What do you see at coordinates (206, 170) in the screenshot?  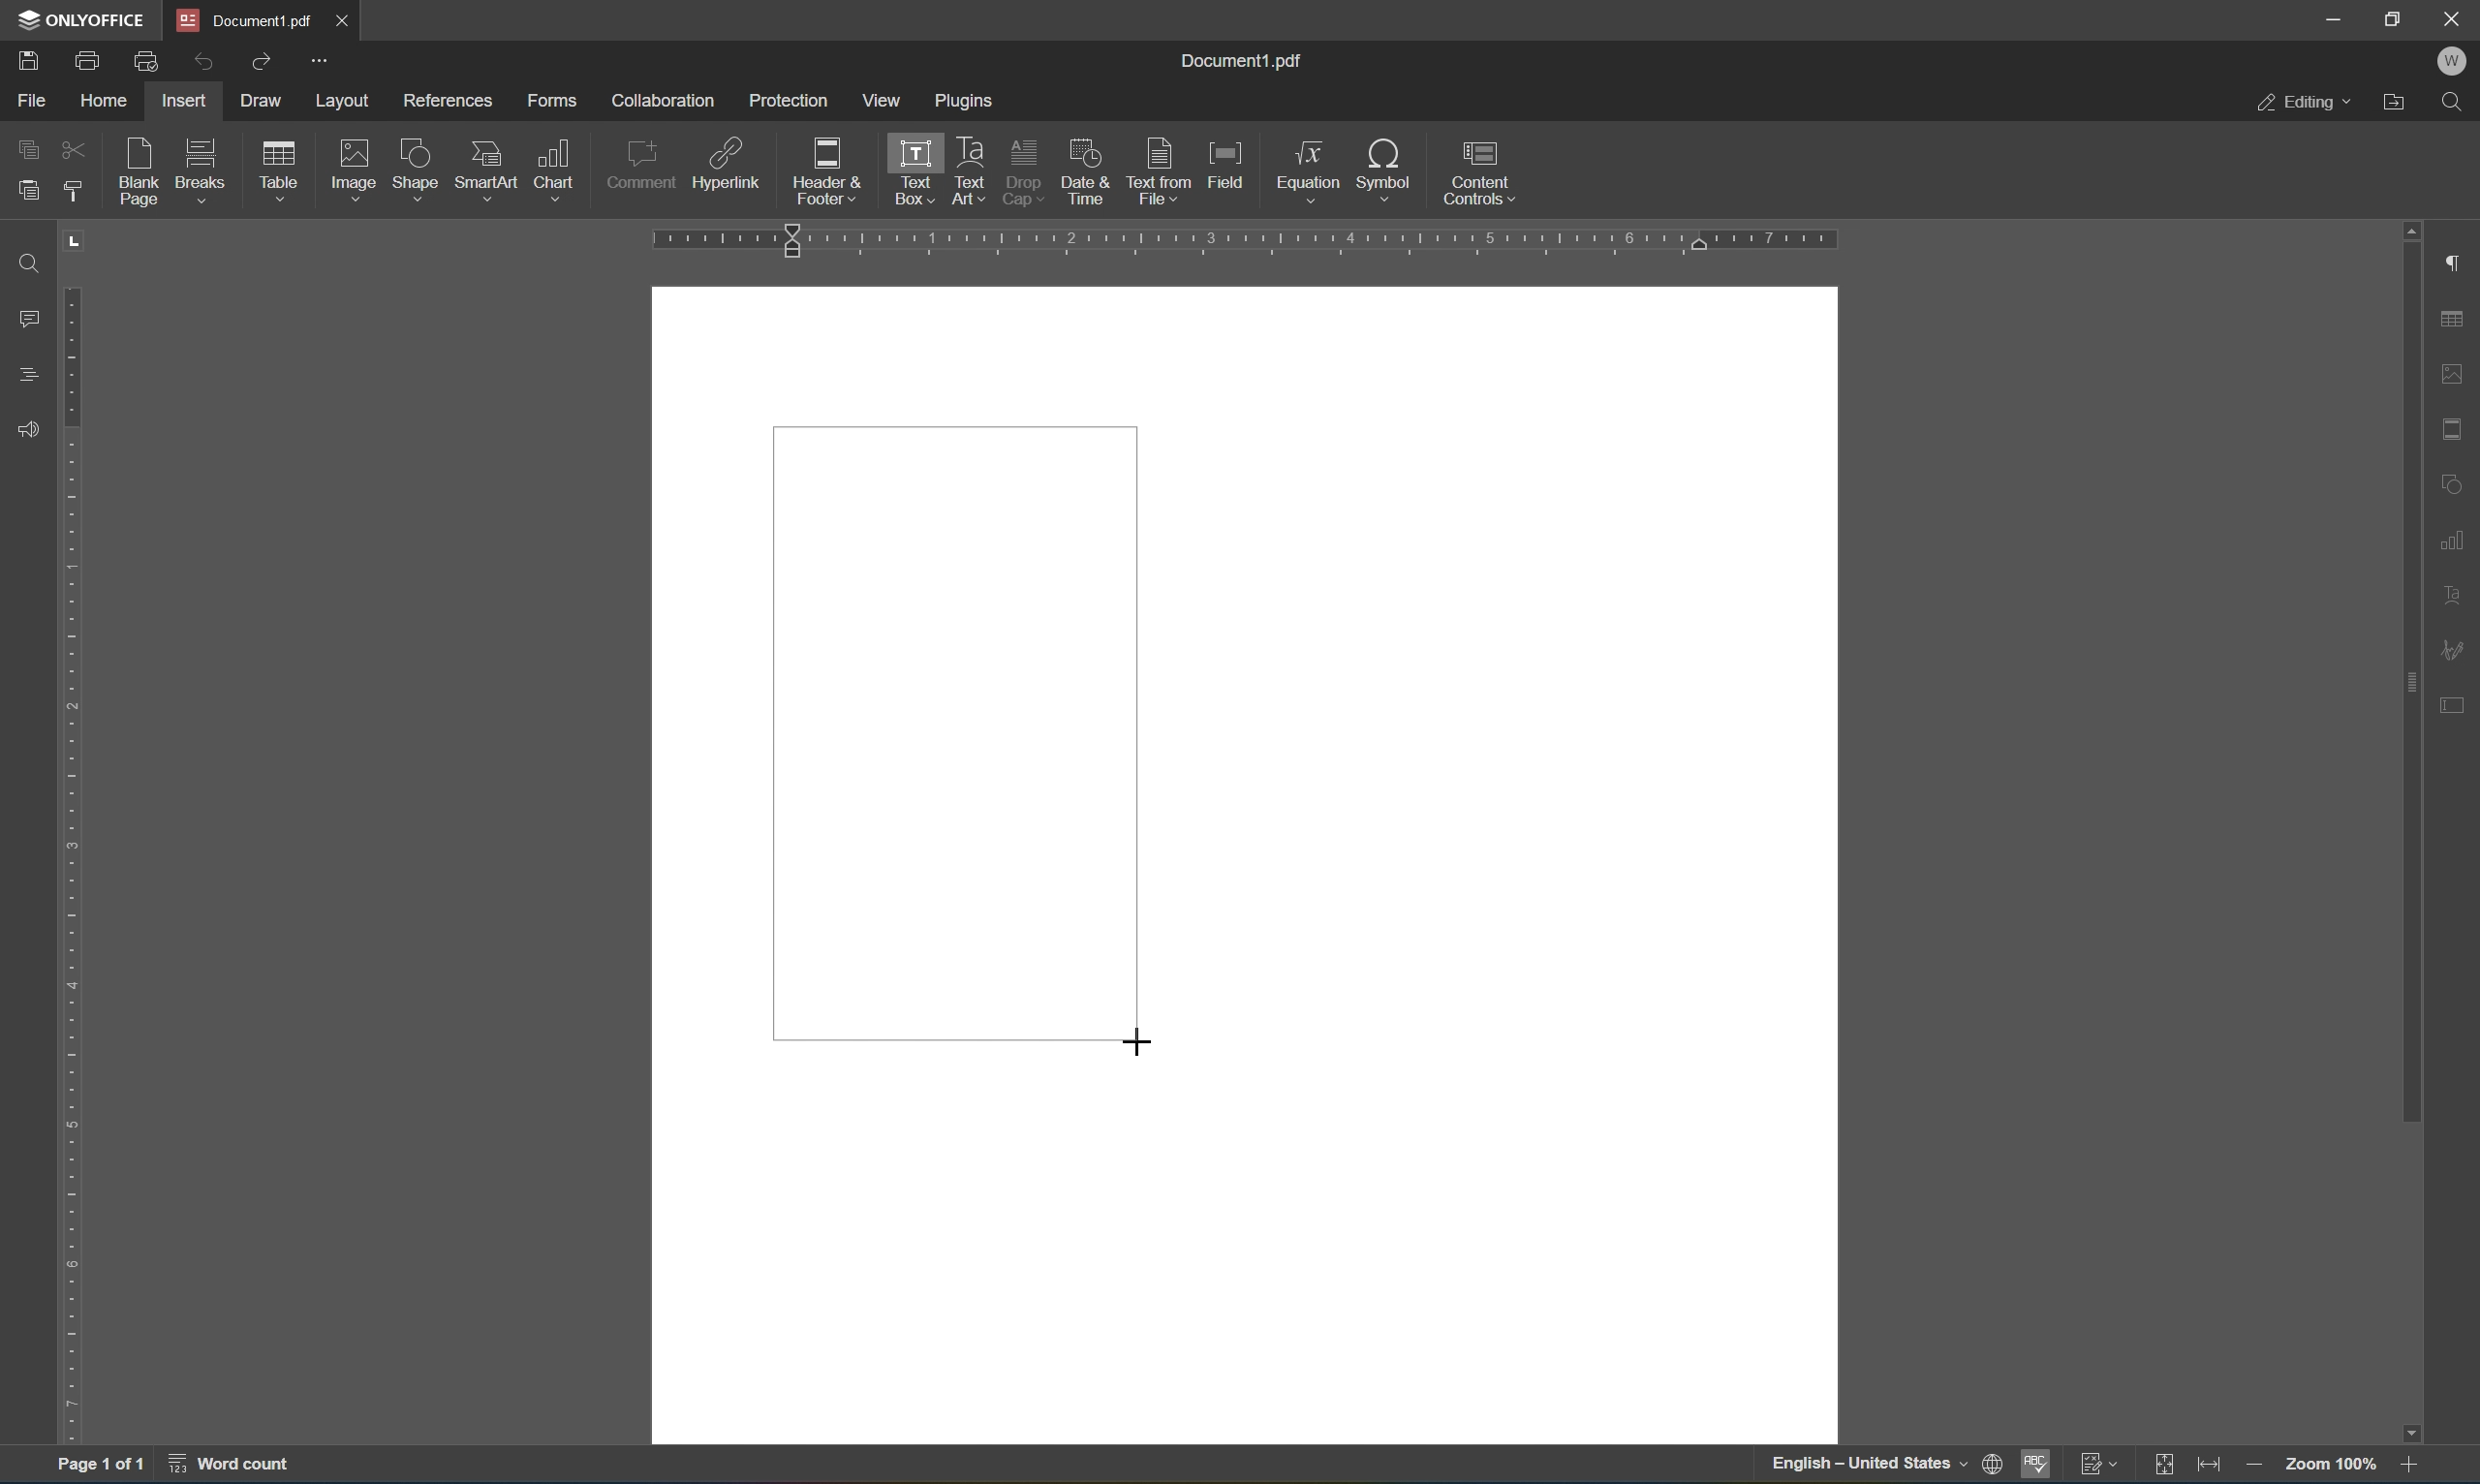 I see `breaks` at bounding box center [206, 170].